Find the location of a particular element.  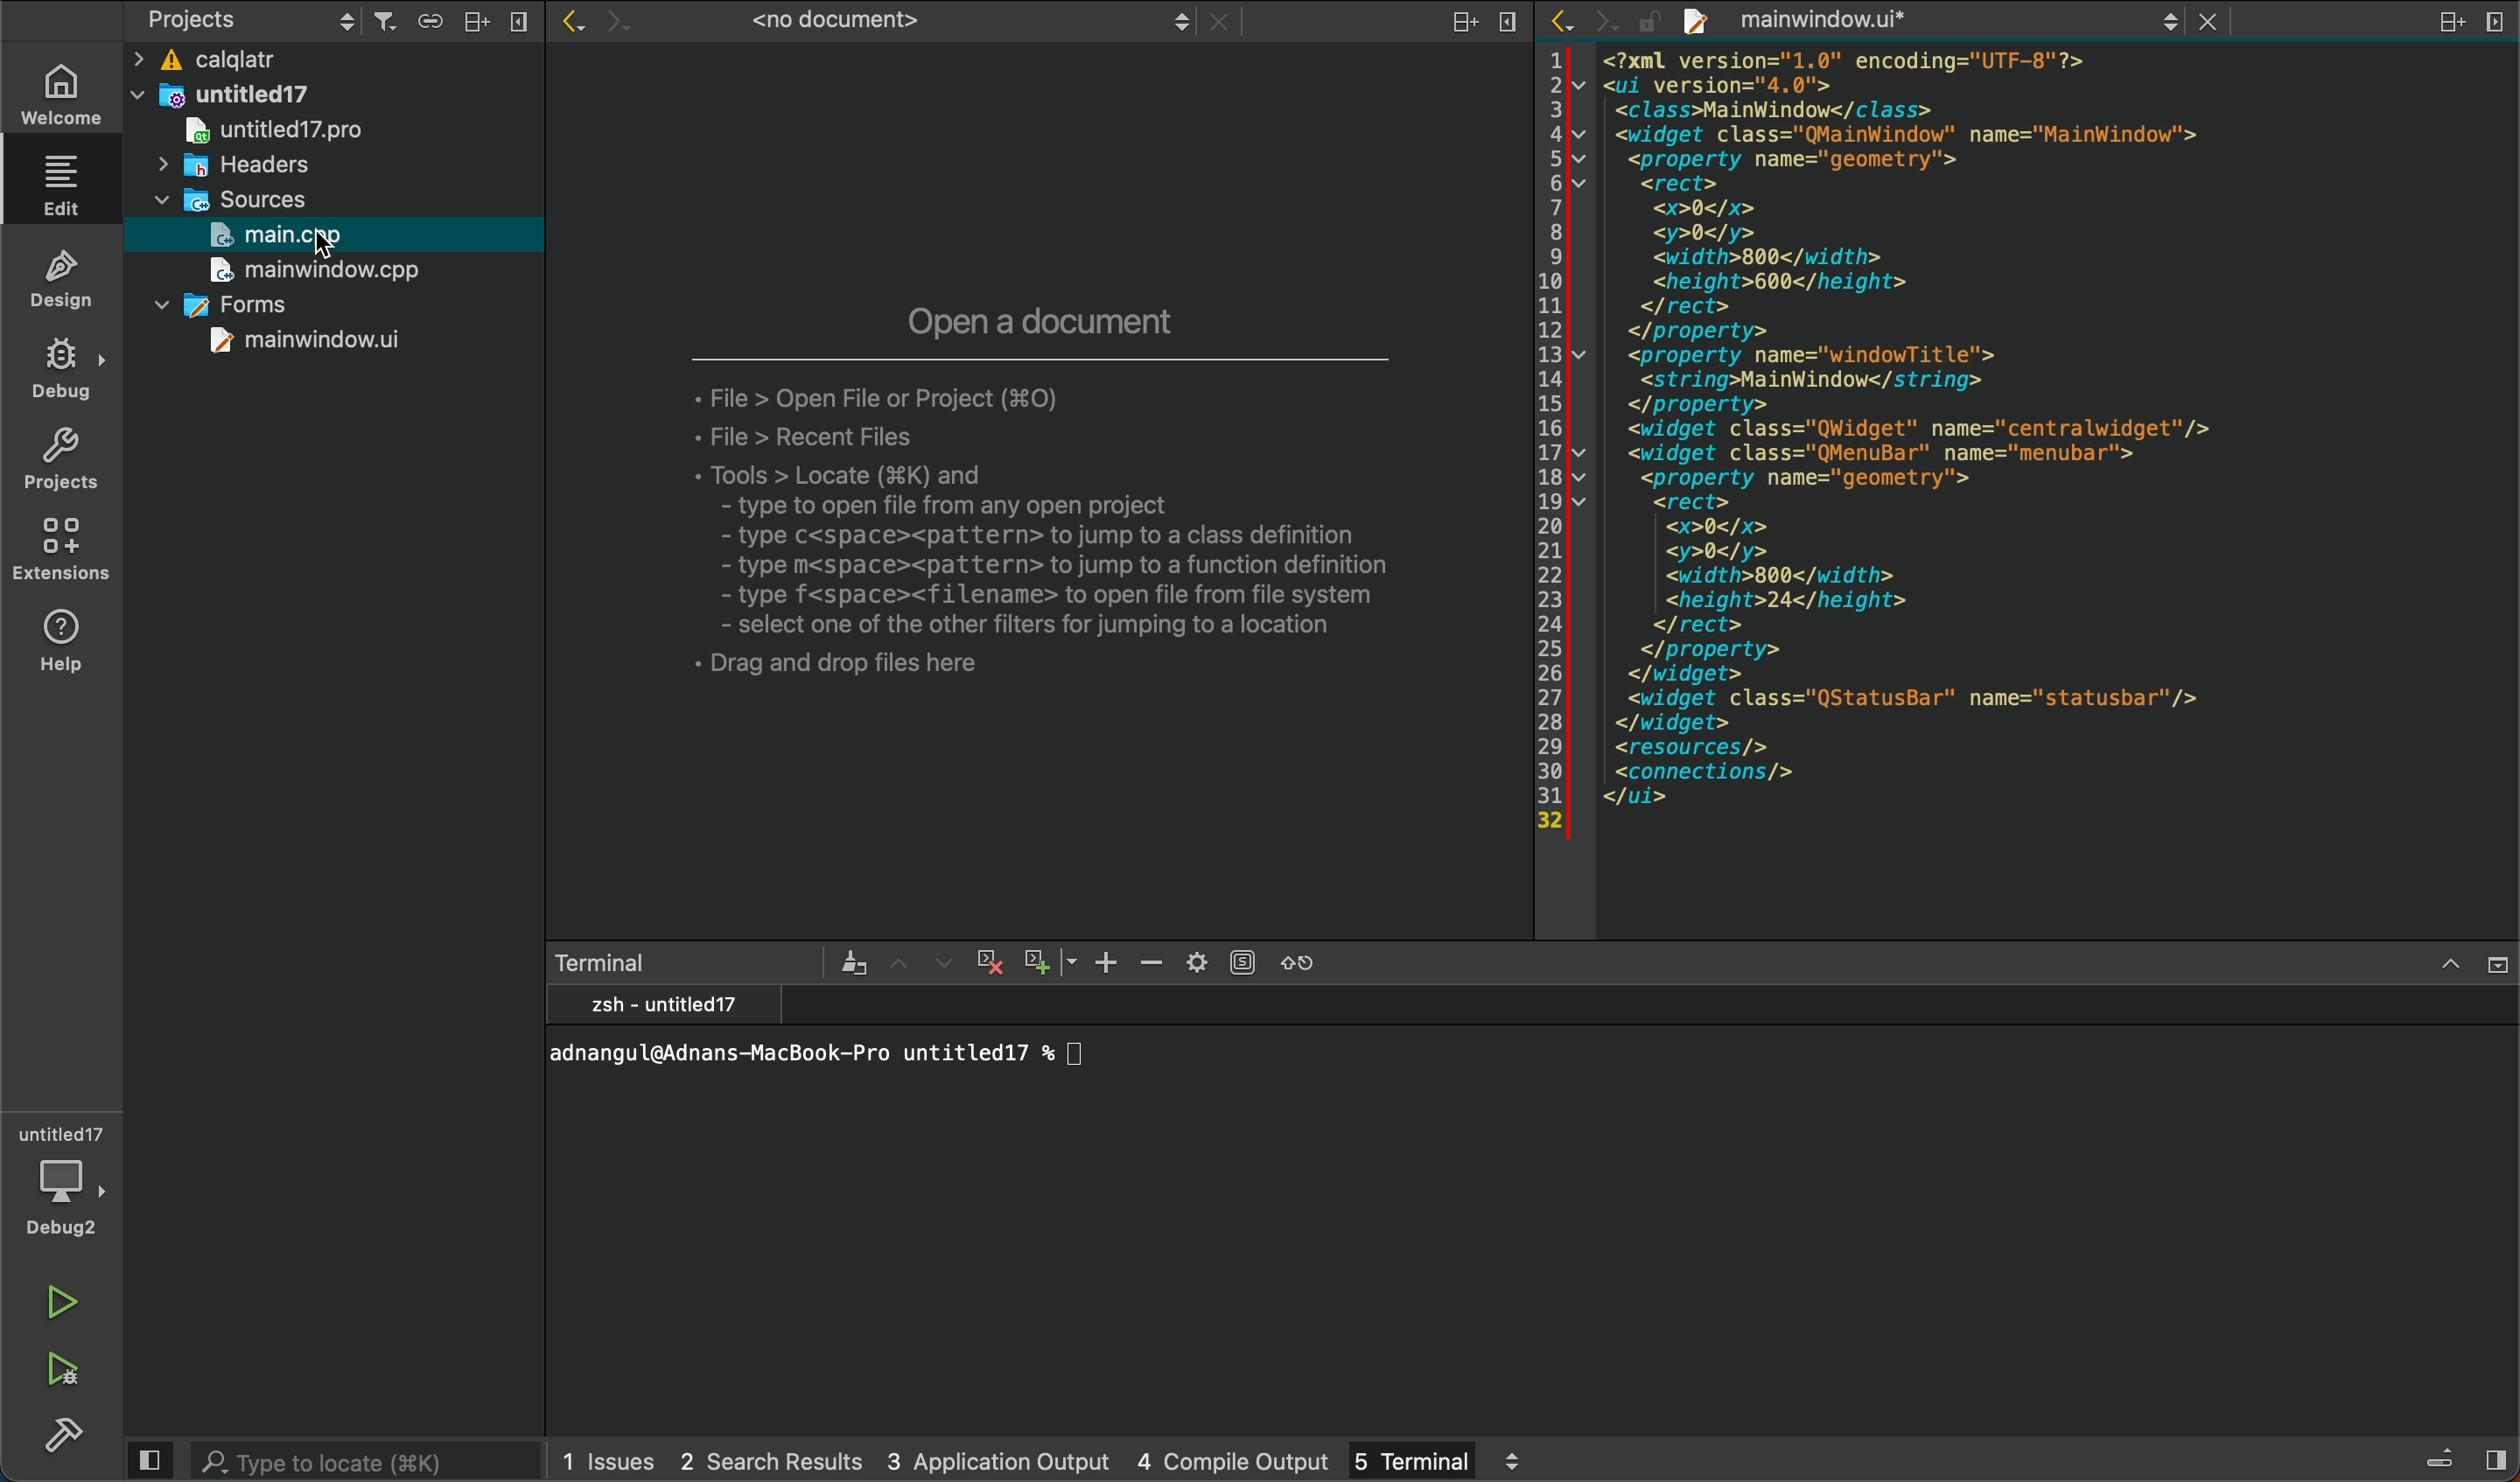

setting is located at coordinates (1220, 961).